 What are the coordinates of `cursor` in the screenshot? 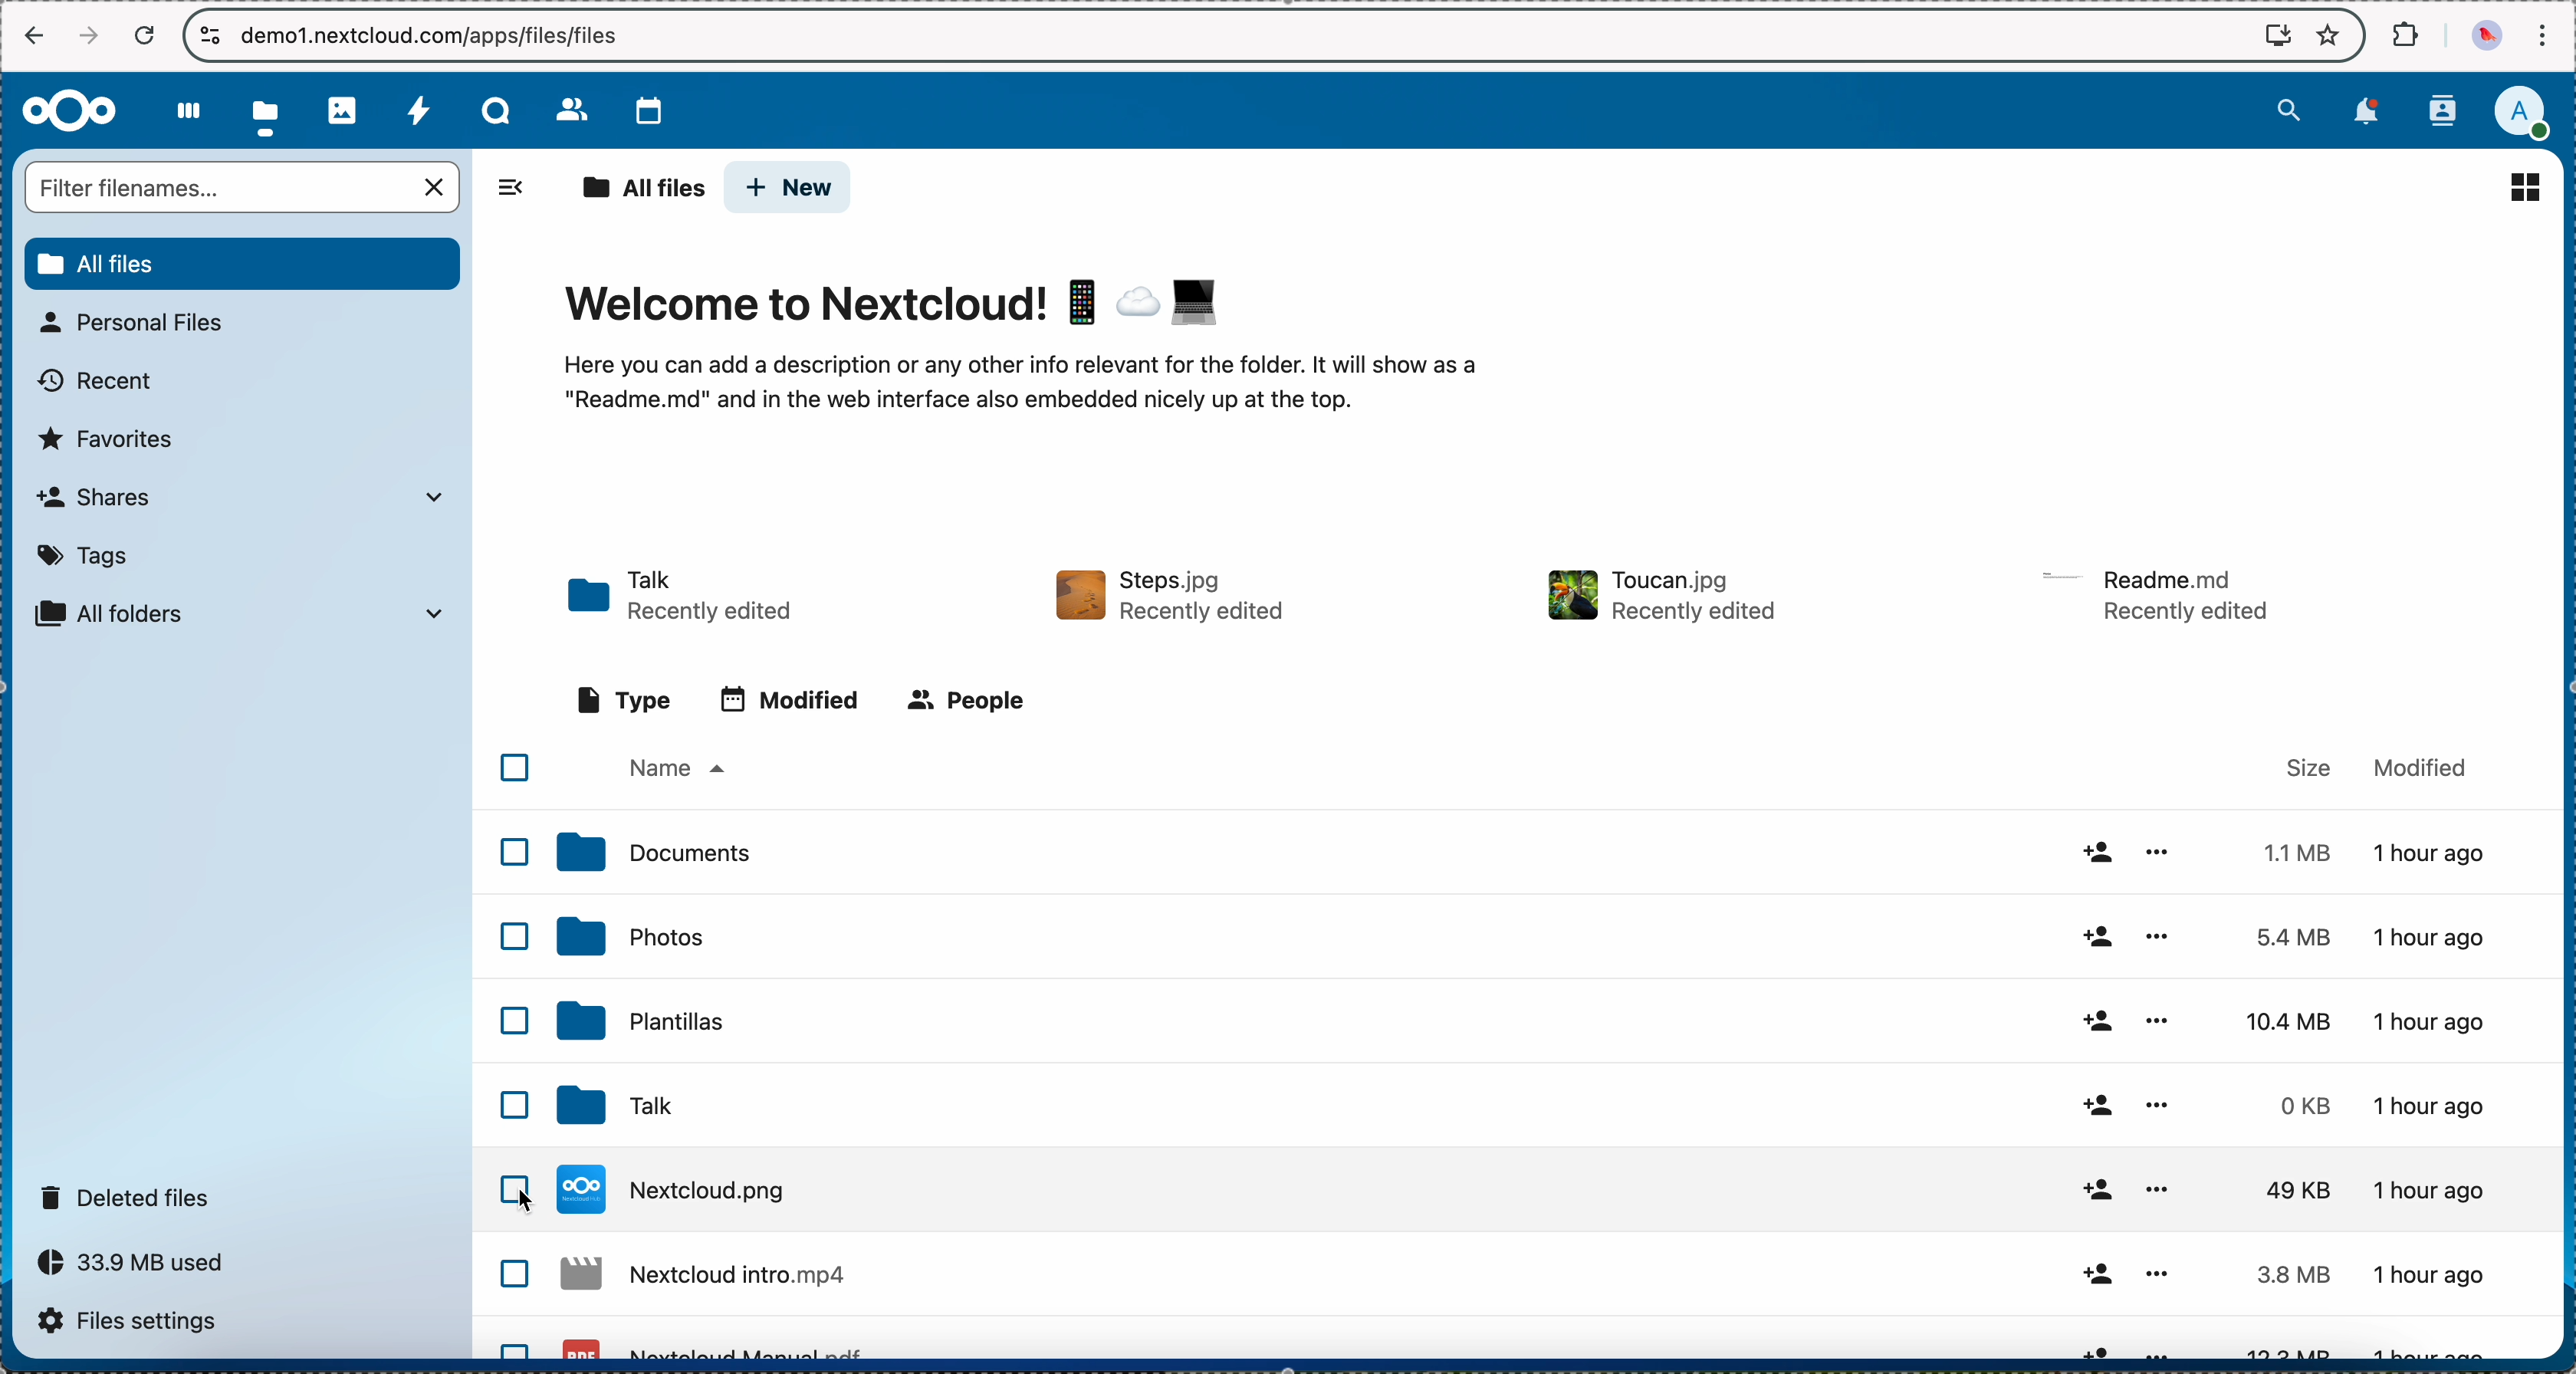 It's located at (531, 1205).